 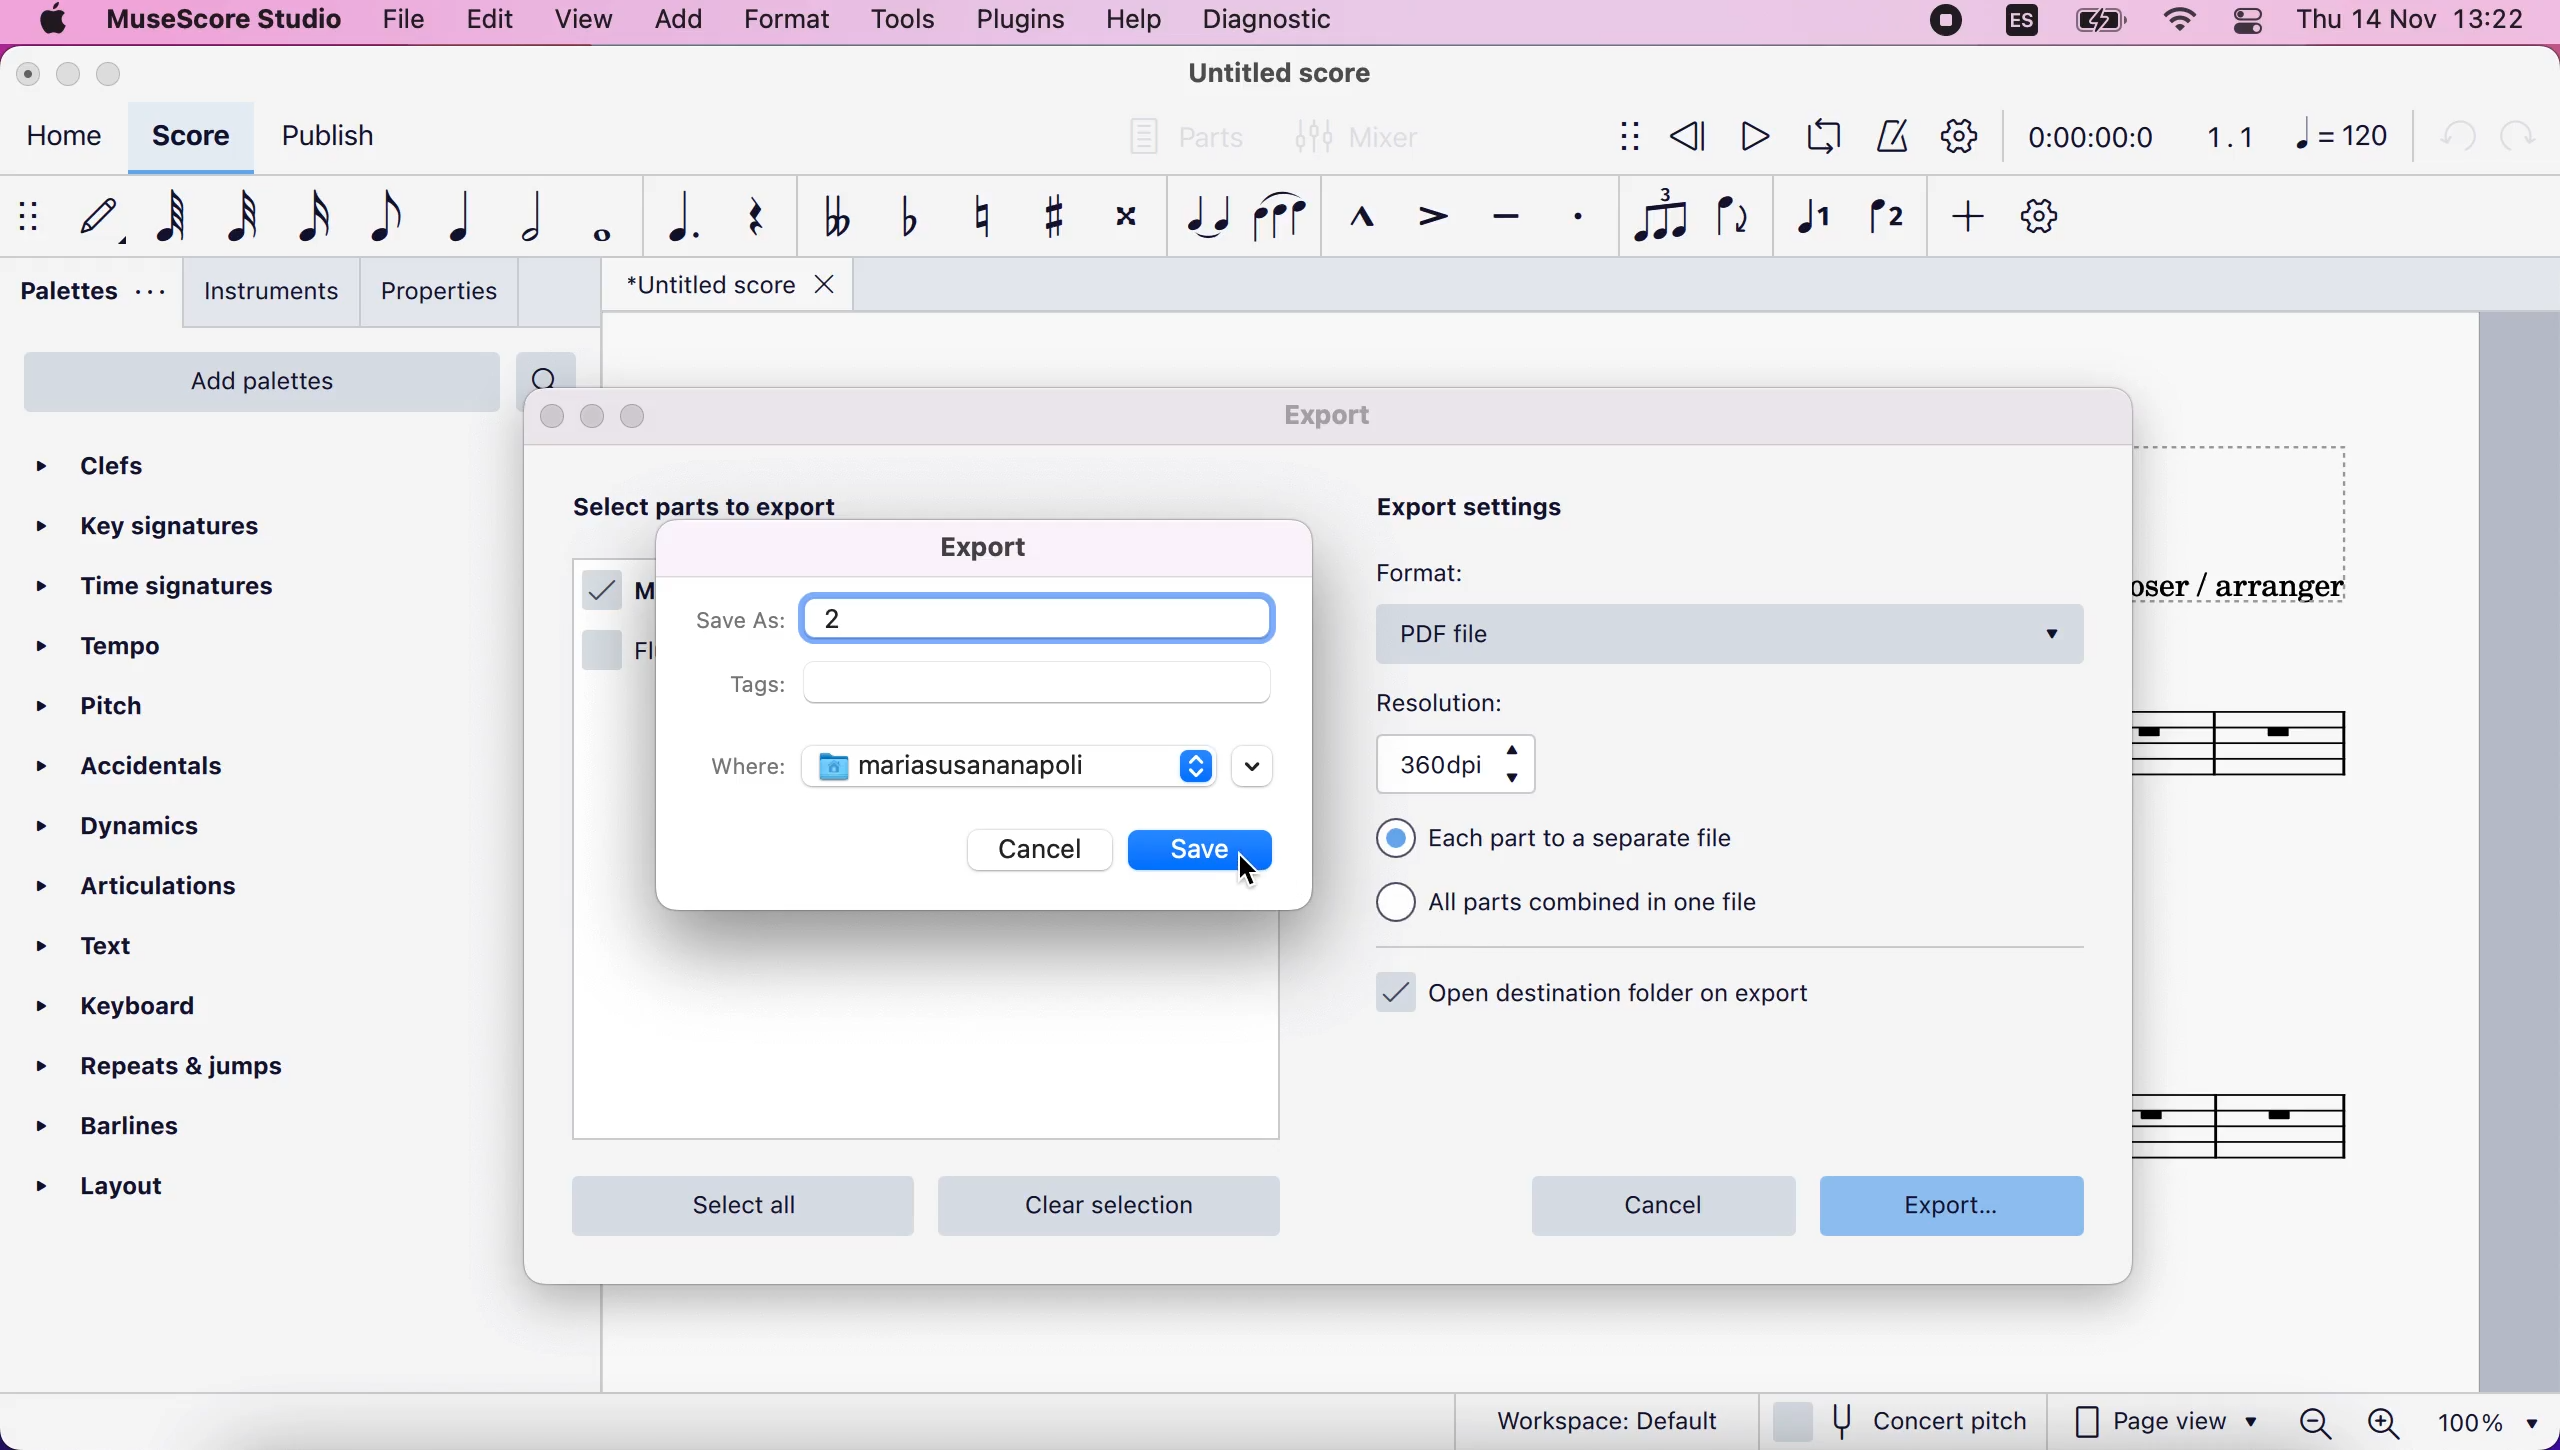 What do you see at coordinates (1368, 135) in the screenshot?
I see `mixer` at bounding box center [1368, 135].